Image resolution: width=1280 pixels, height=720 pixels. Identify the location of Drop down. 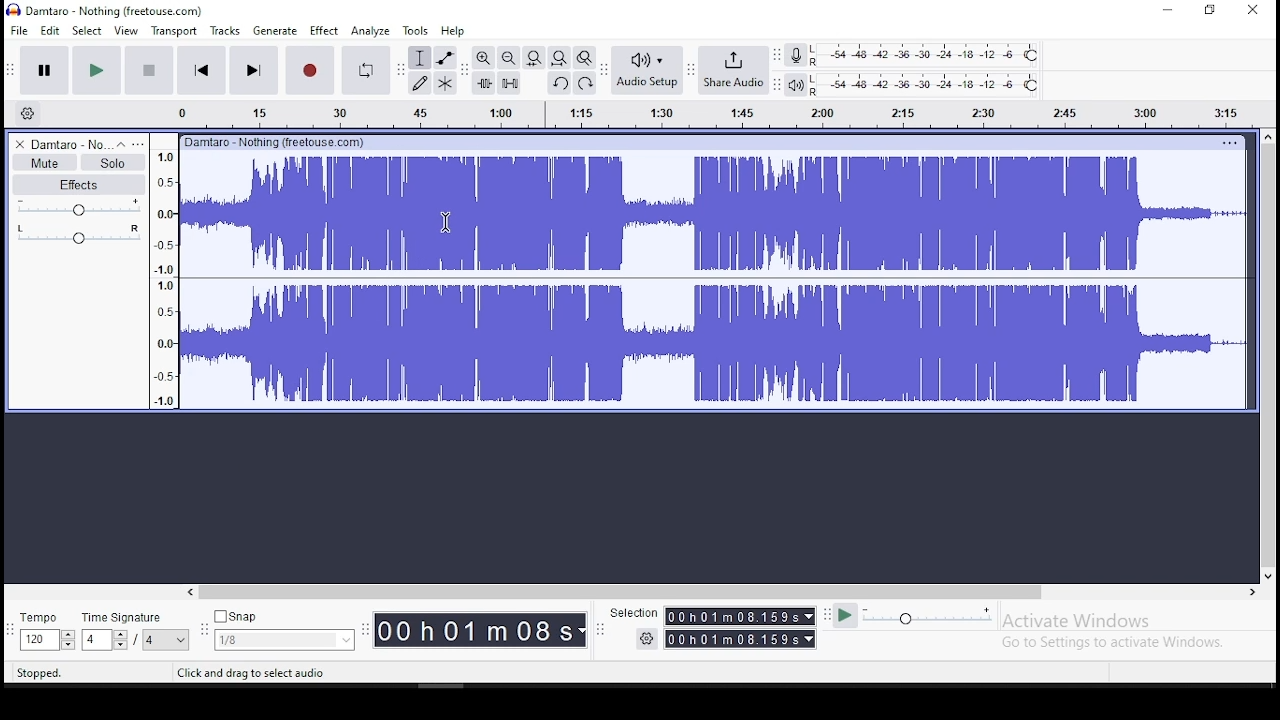
(178, 640).